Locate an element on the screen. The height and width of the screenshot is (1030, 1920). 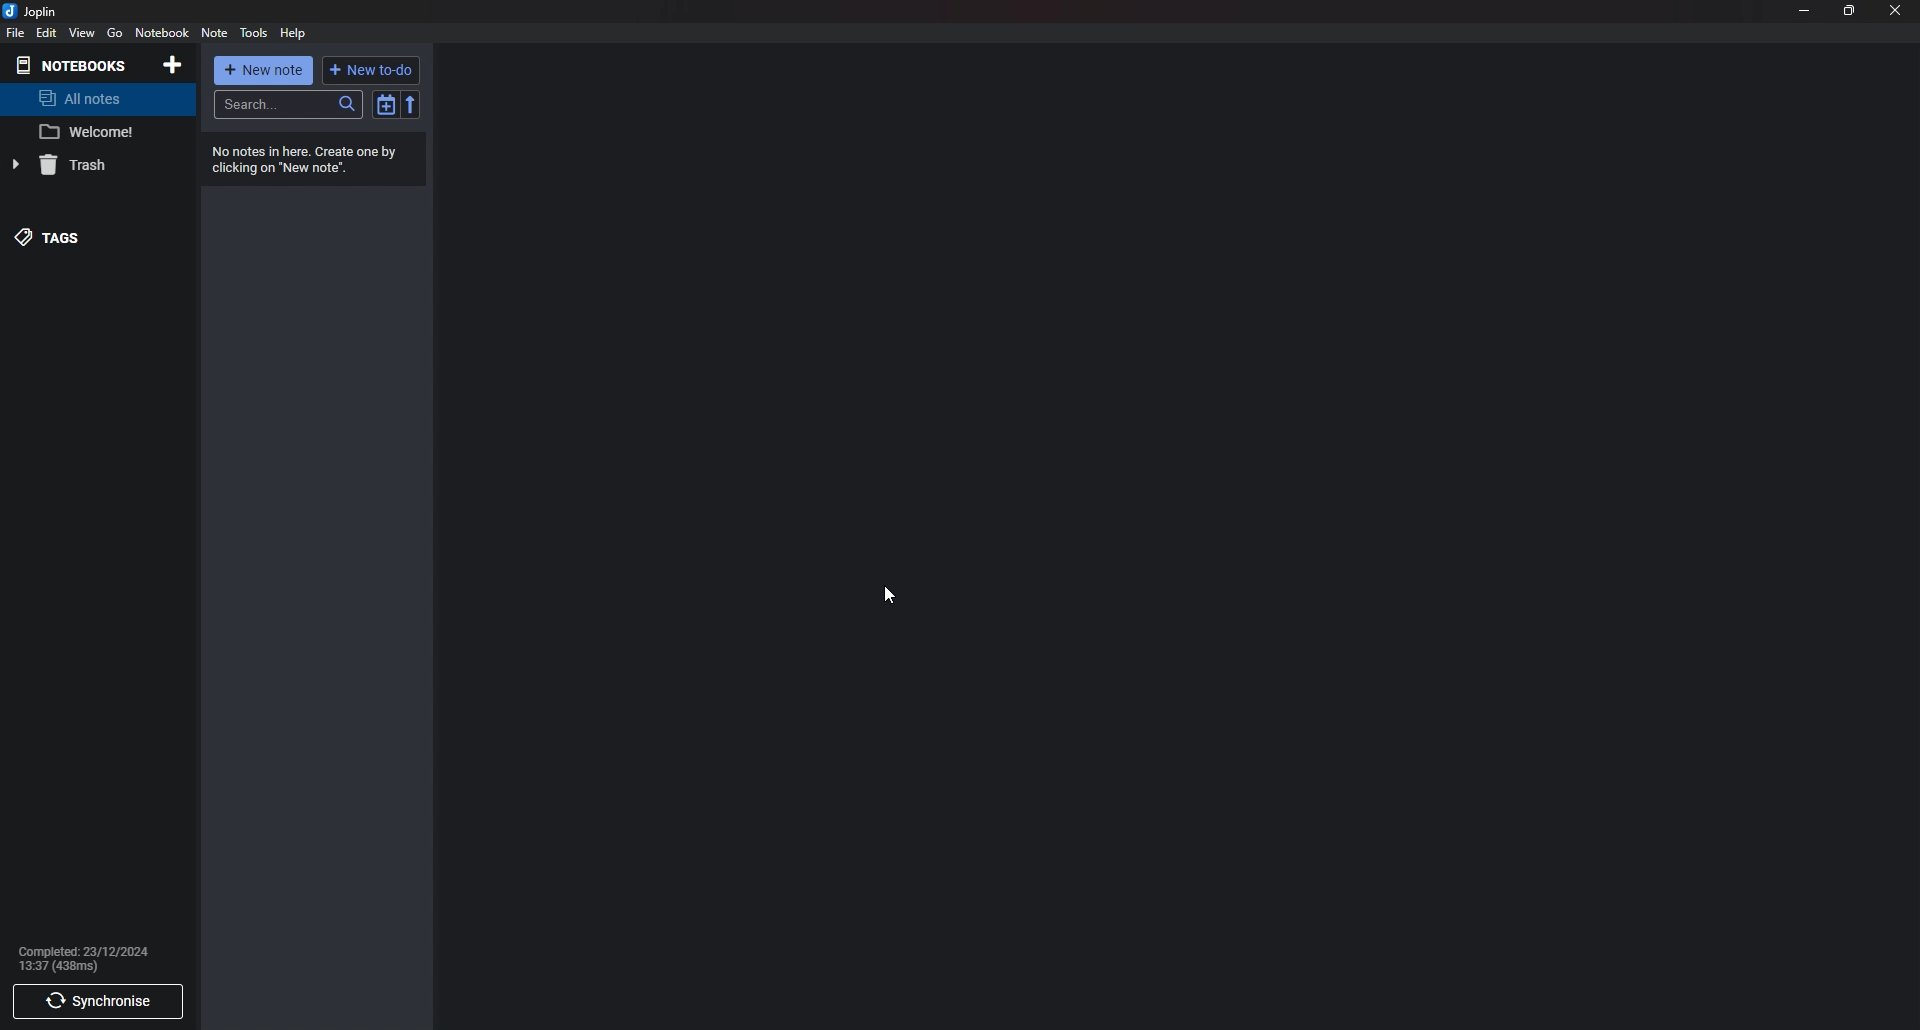
Go is located at coordinates (114, 33).